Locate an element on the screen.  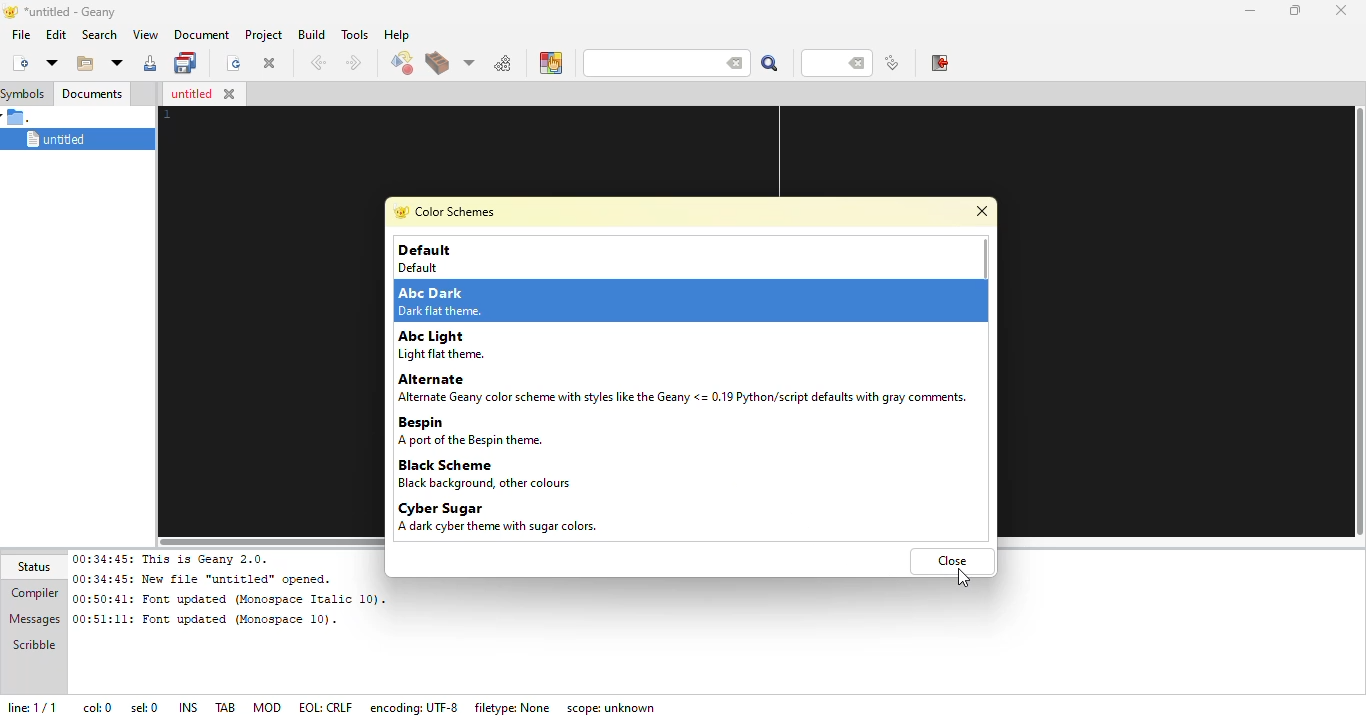
line number is located at coordinates (162, 116).